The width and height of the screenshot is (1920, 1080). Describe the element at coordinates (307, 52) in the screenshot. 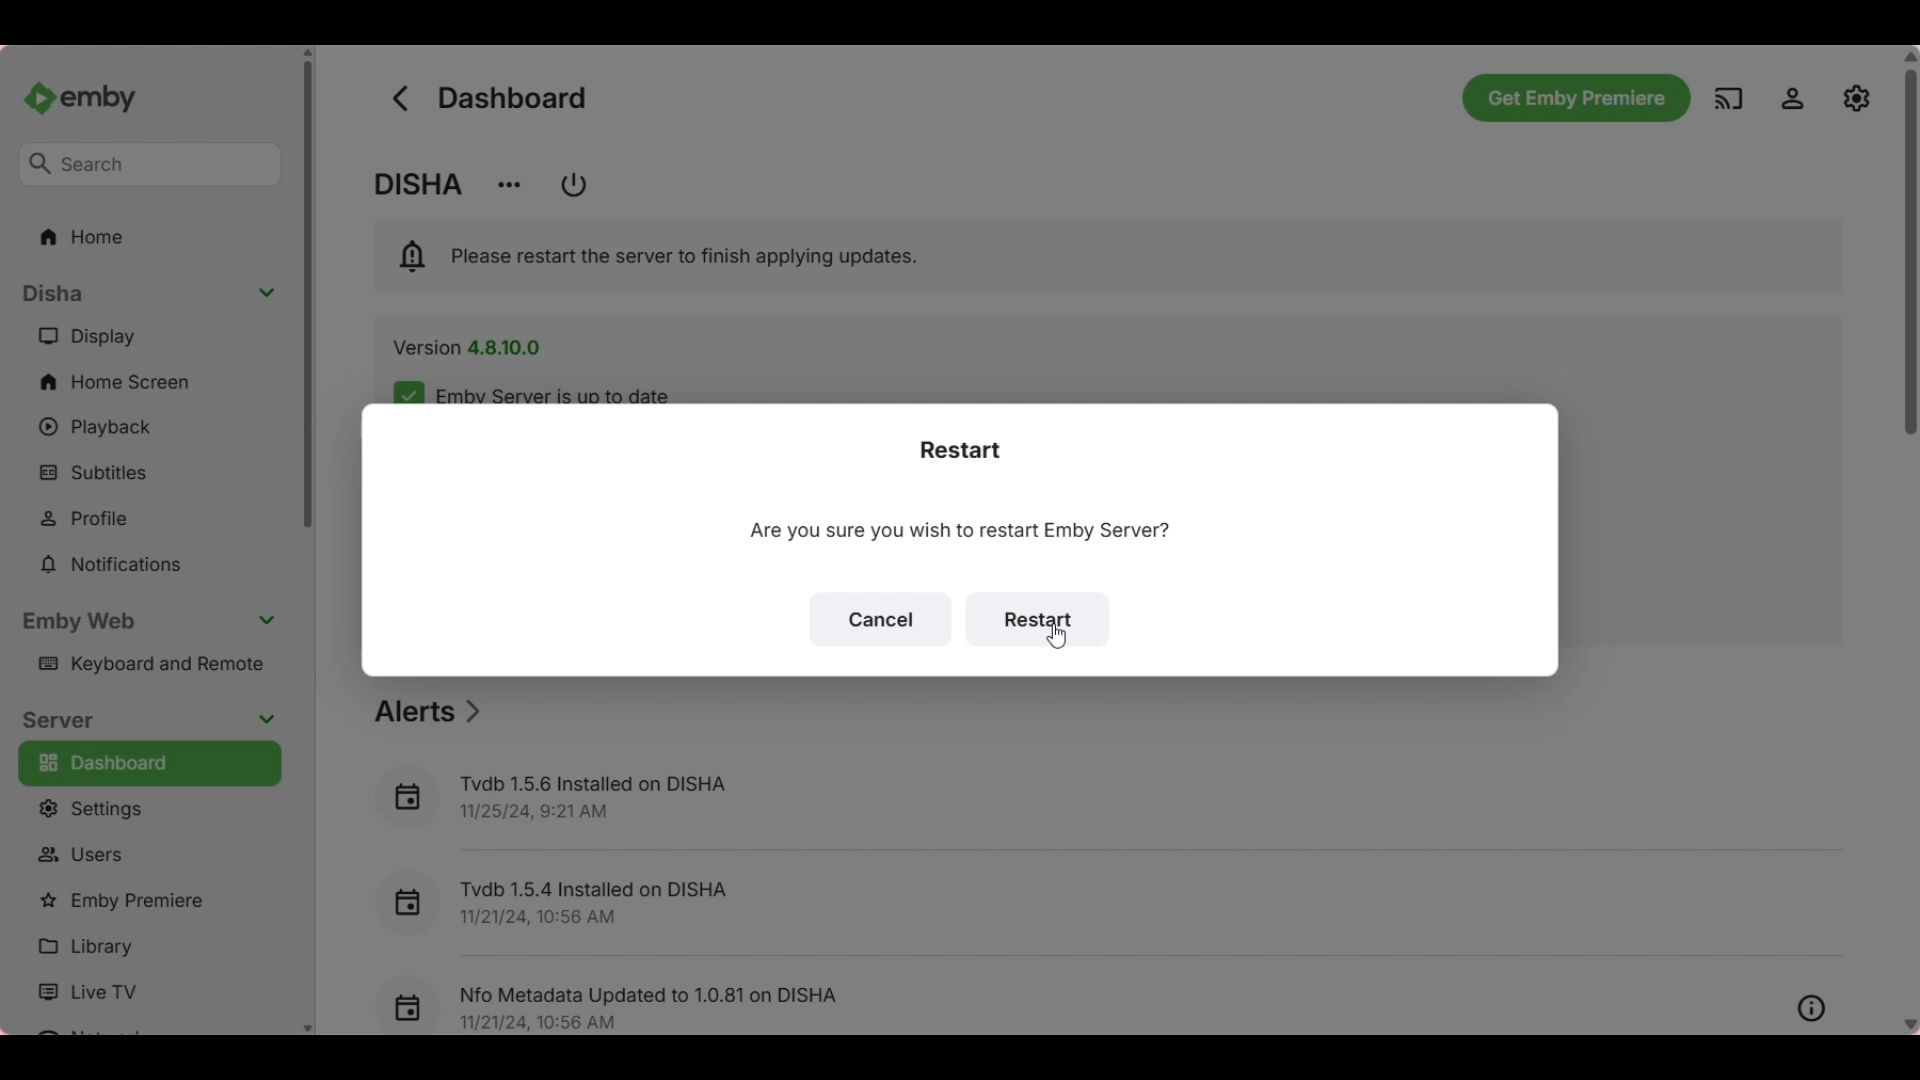

I see `Quick slide to top of left panel` at that location.